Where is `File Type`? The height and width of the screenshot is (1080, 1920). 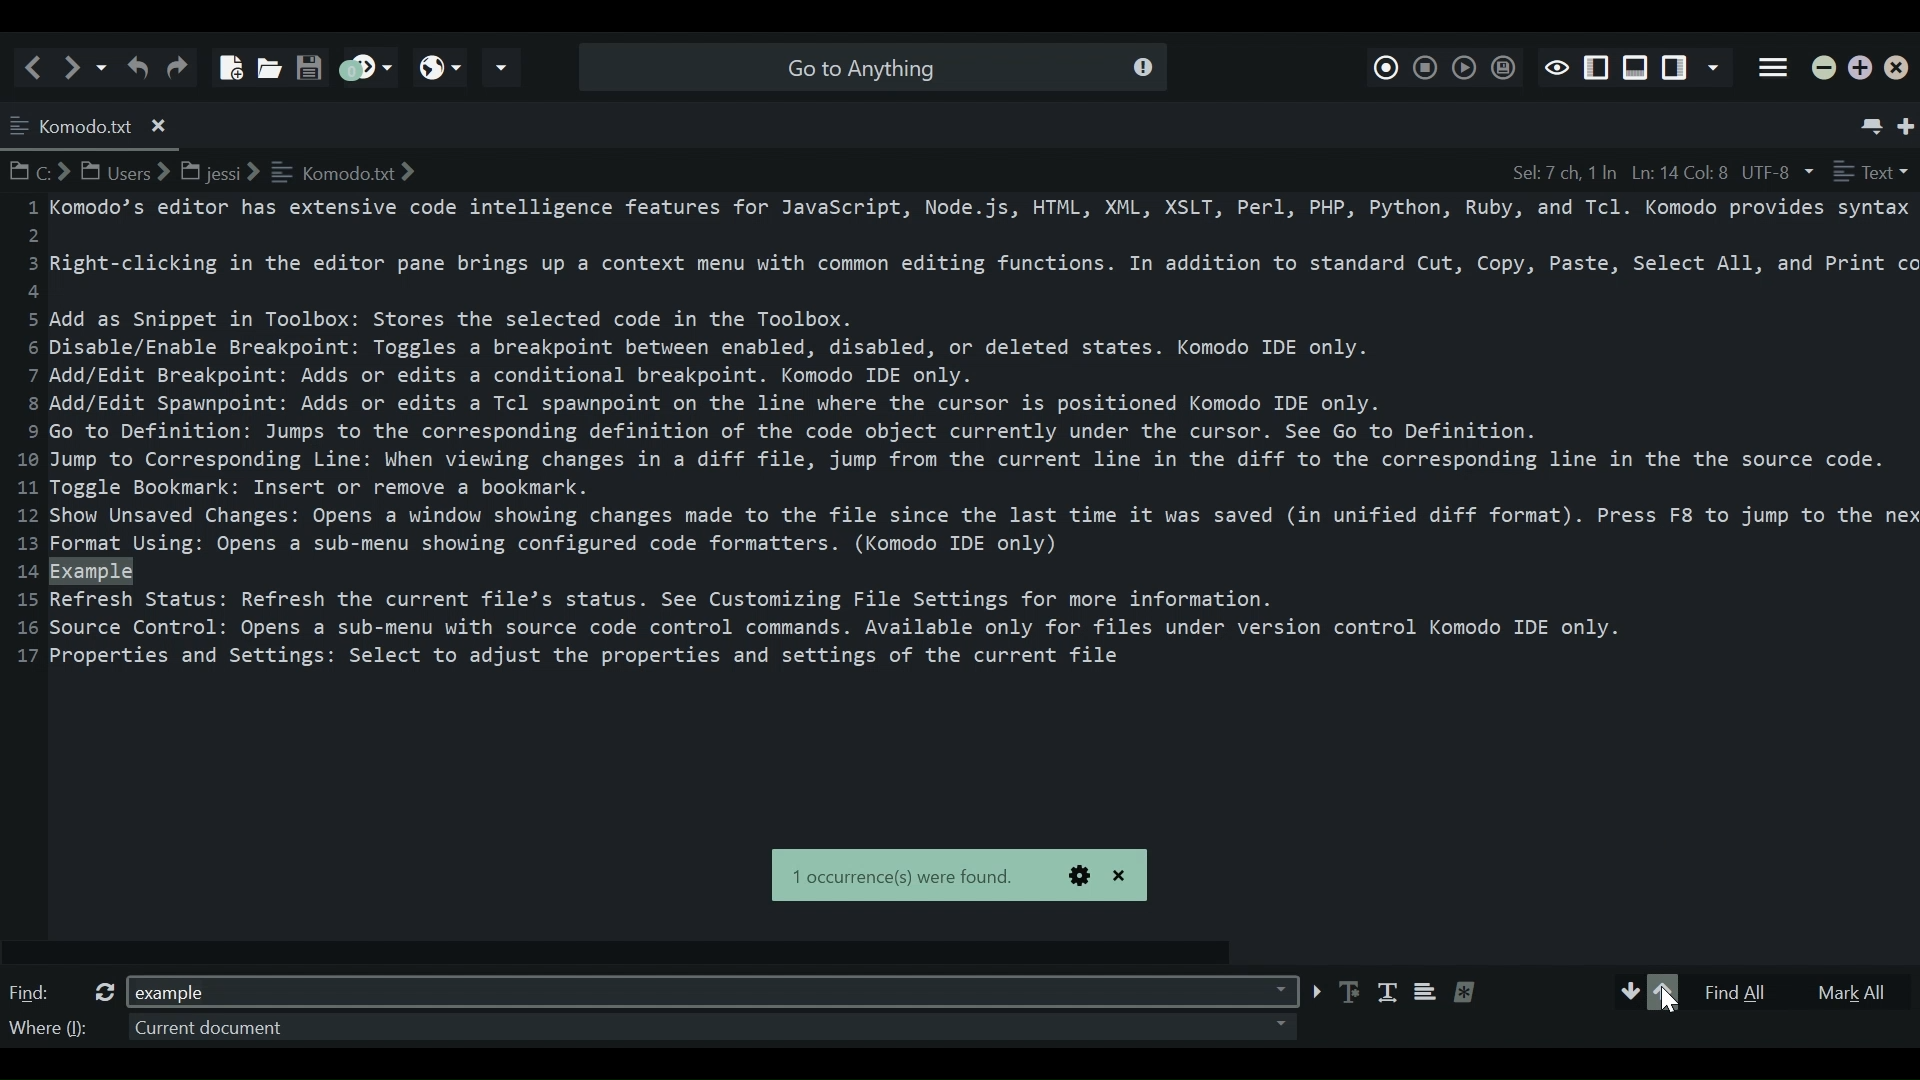
File Type is located at coordinates (1871, 172).